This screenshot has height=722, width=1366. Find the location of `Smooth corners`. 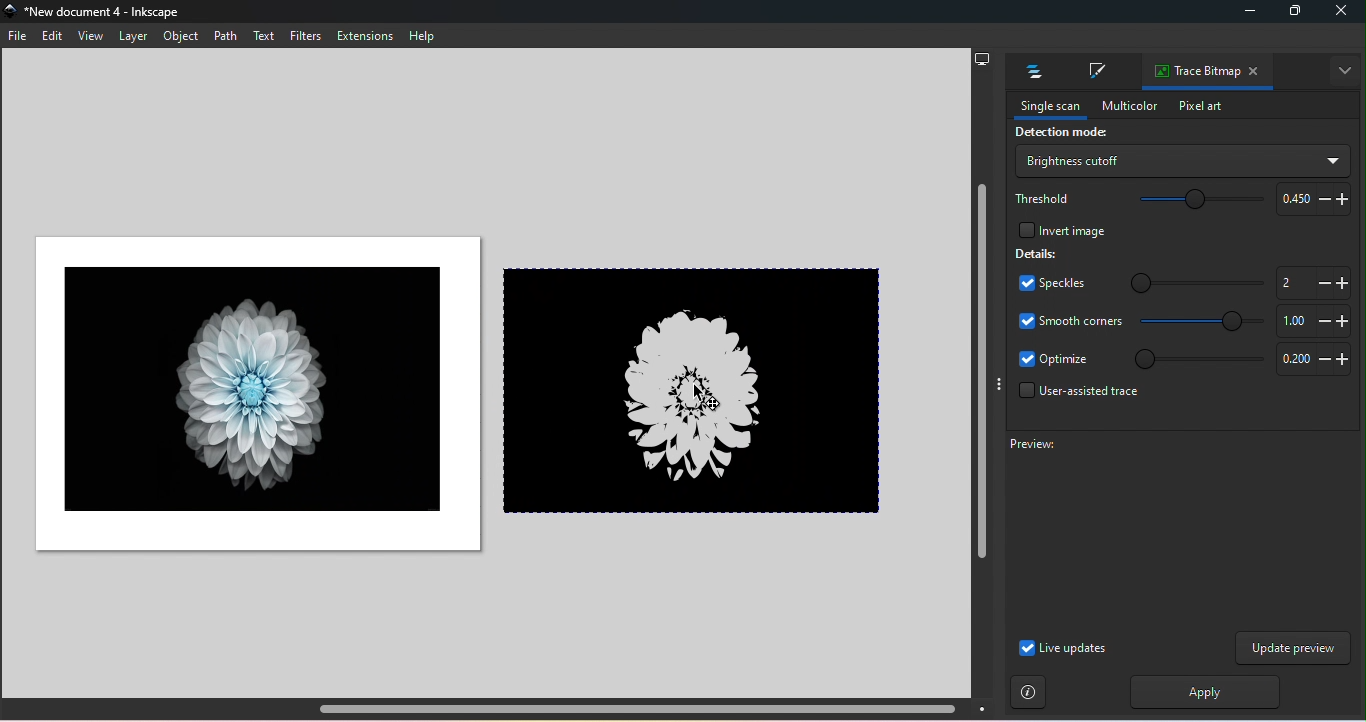

Smooth corners is located at coordinates (1070, 320).